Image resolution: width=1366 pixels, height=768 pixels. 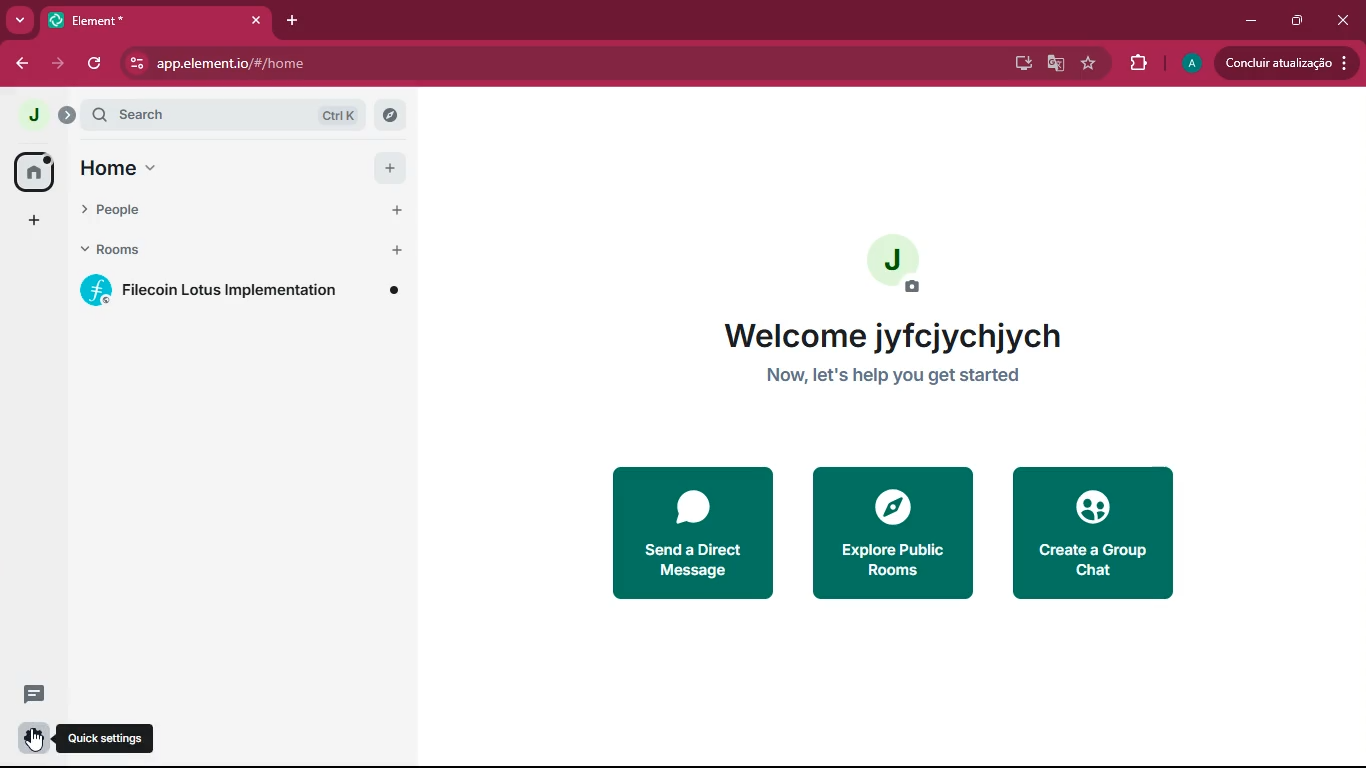 I want to click on cursor on quick settings, so click(x=34, y=742).